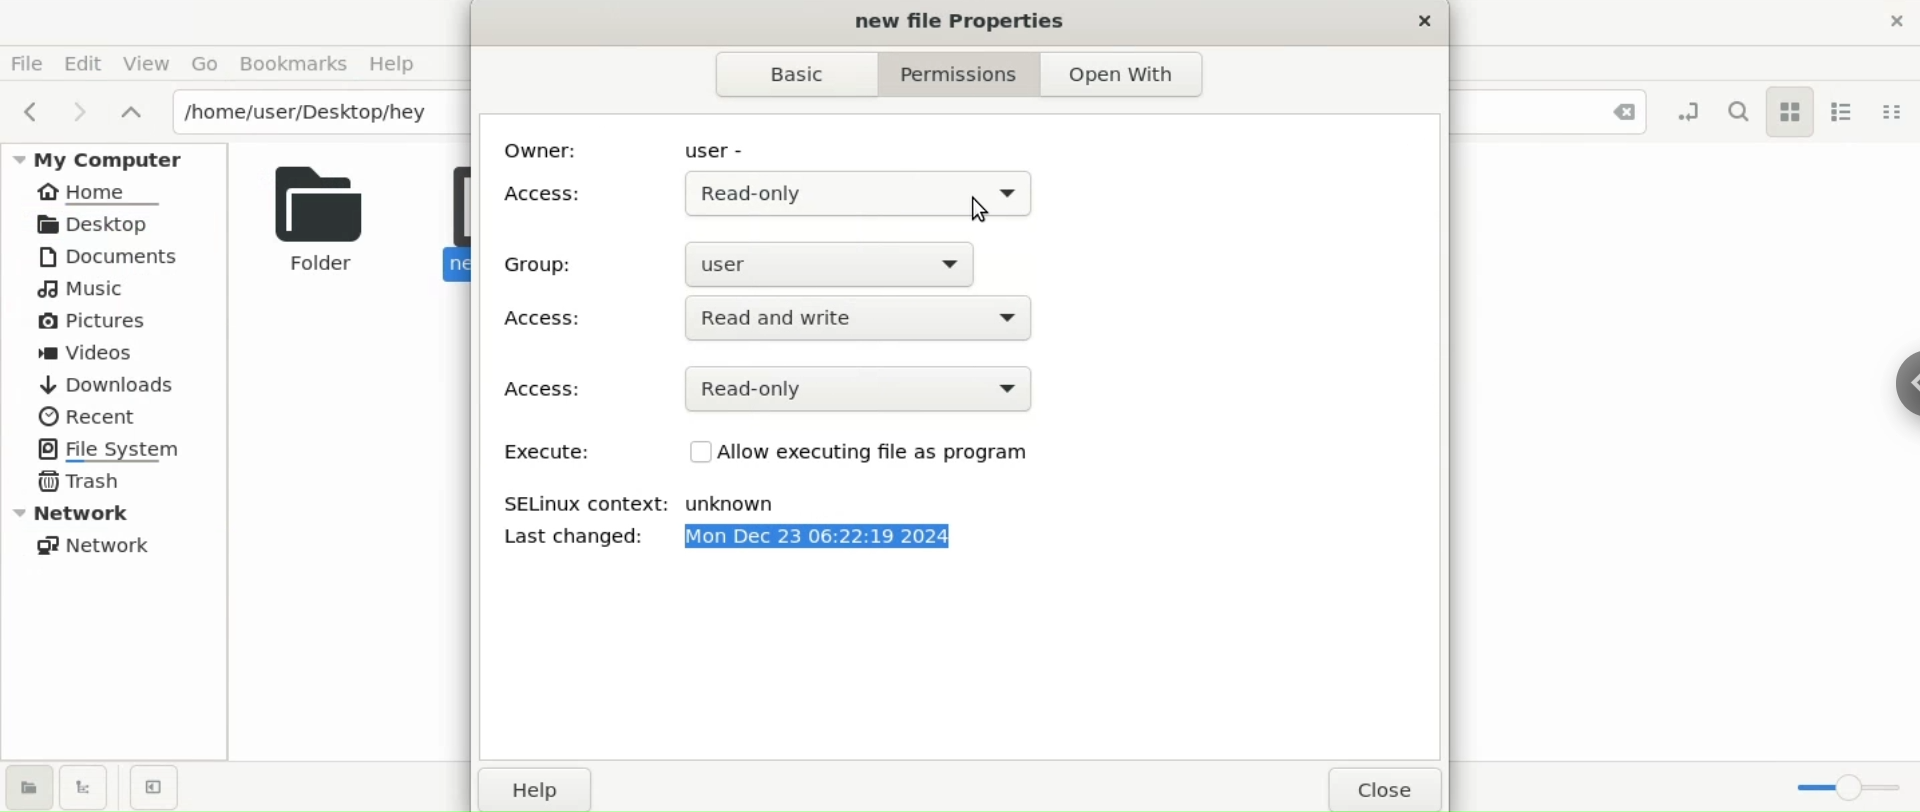  I want to click on Folder, so click(313, 217).